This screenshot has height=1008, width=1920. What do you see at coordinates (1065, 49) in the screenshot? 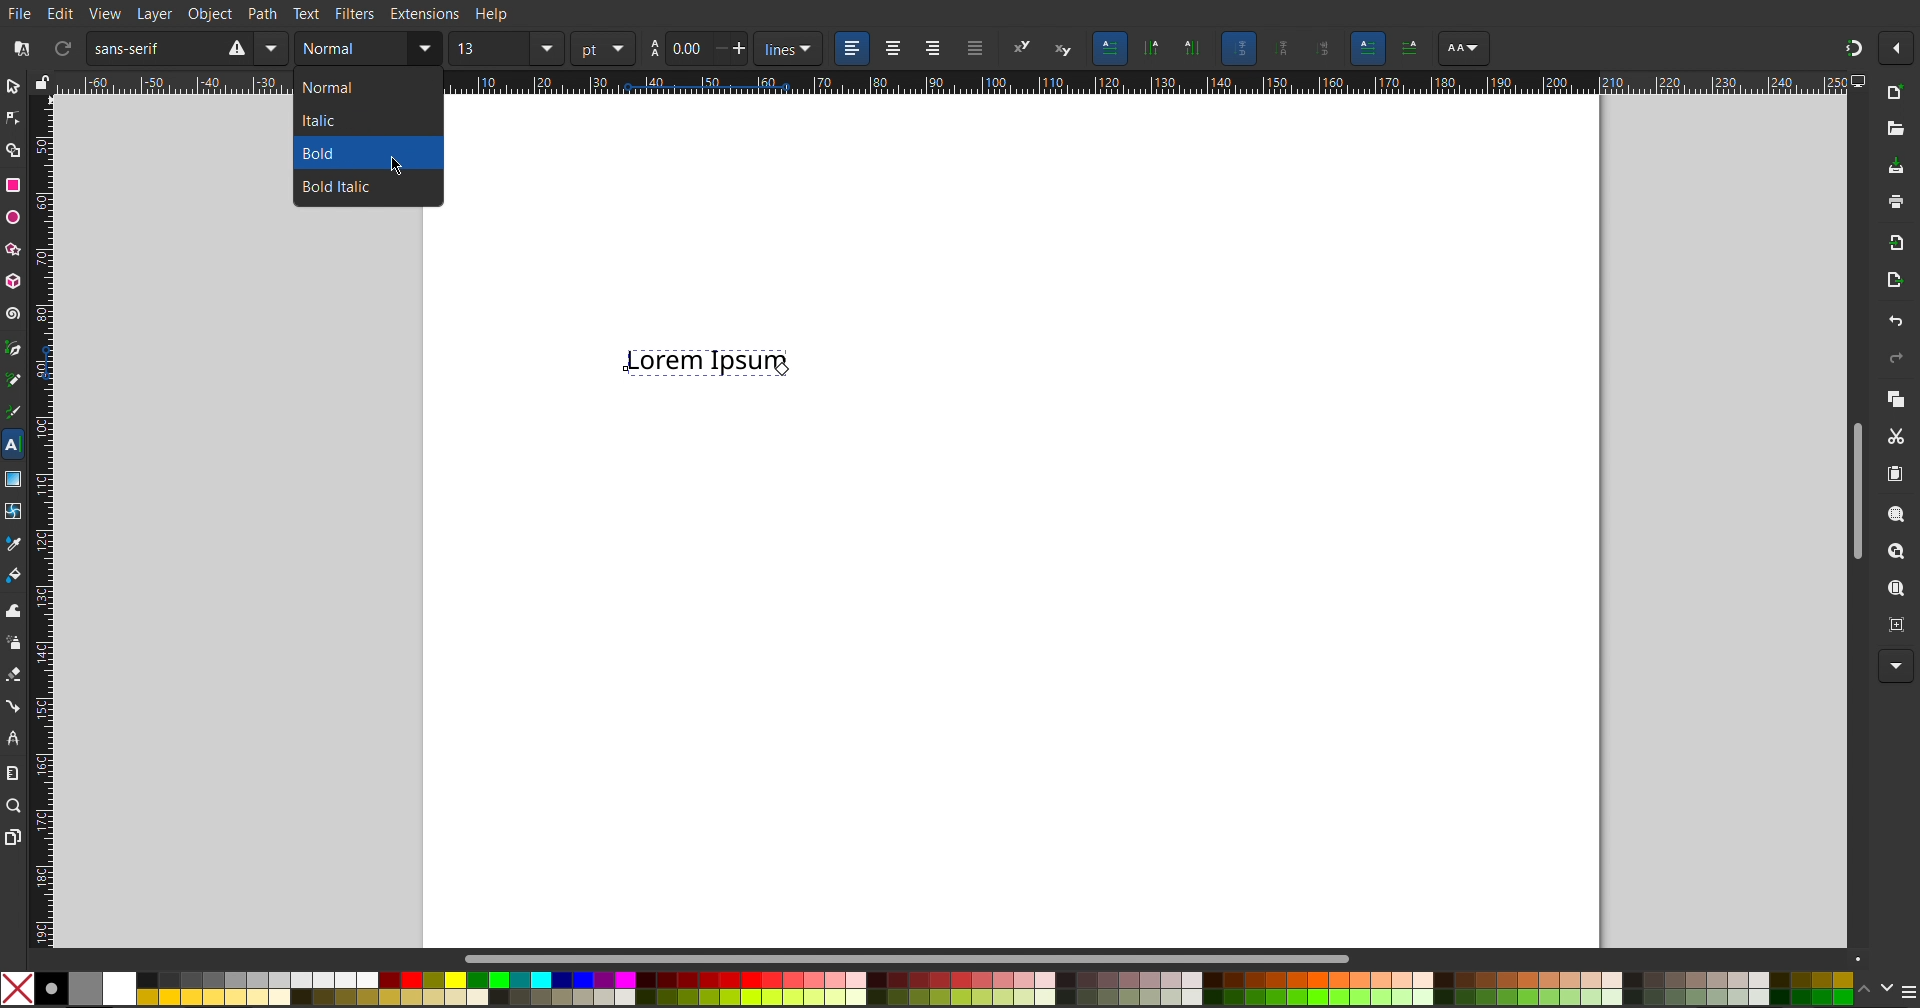
I see `subscript` at bounding box center [1065, 49].